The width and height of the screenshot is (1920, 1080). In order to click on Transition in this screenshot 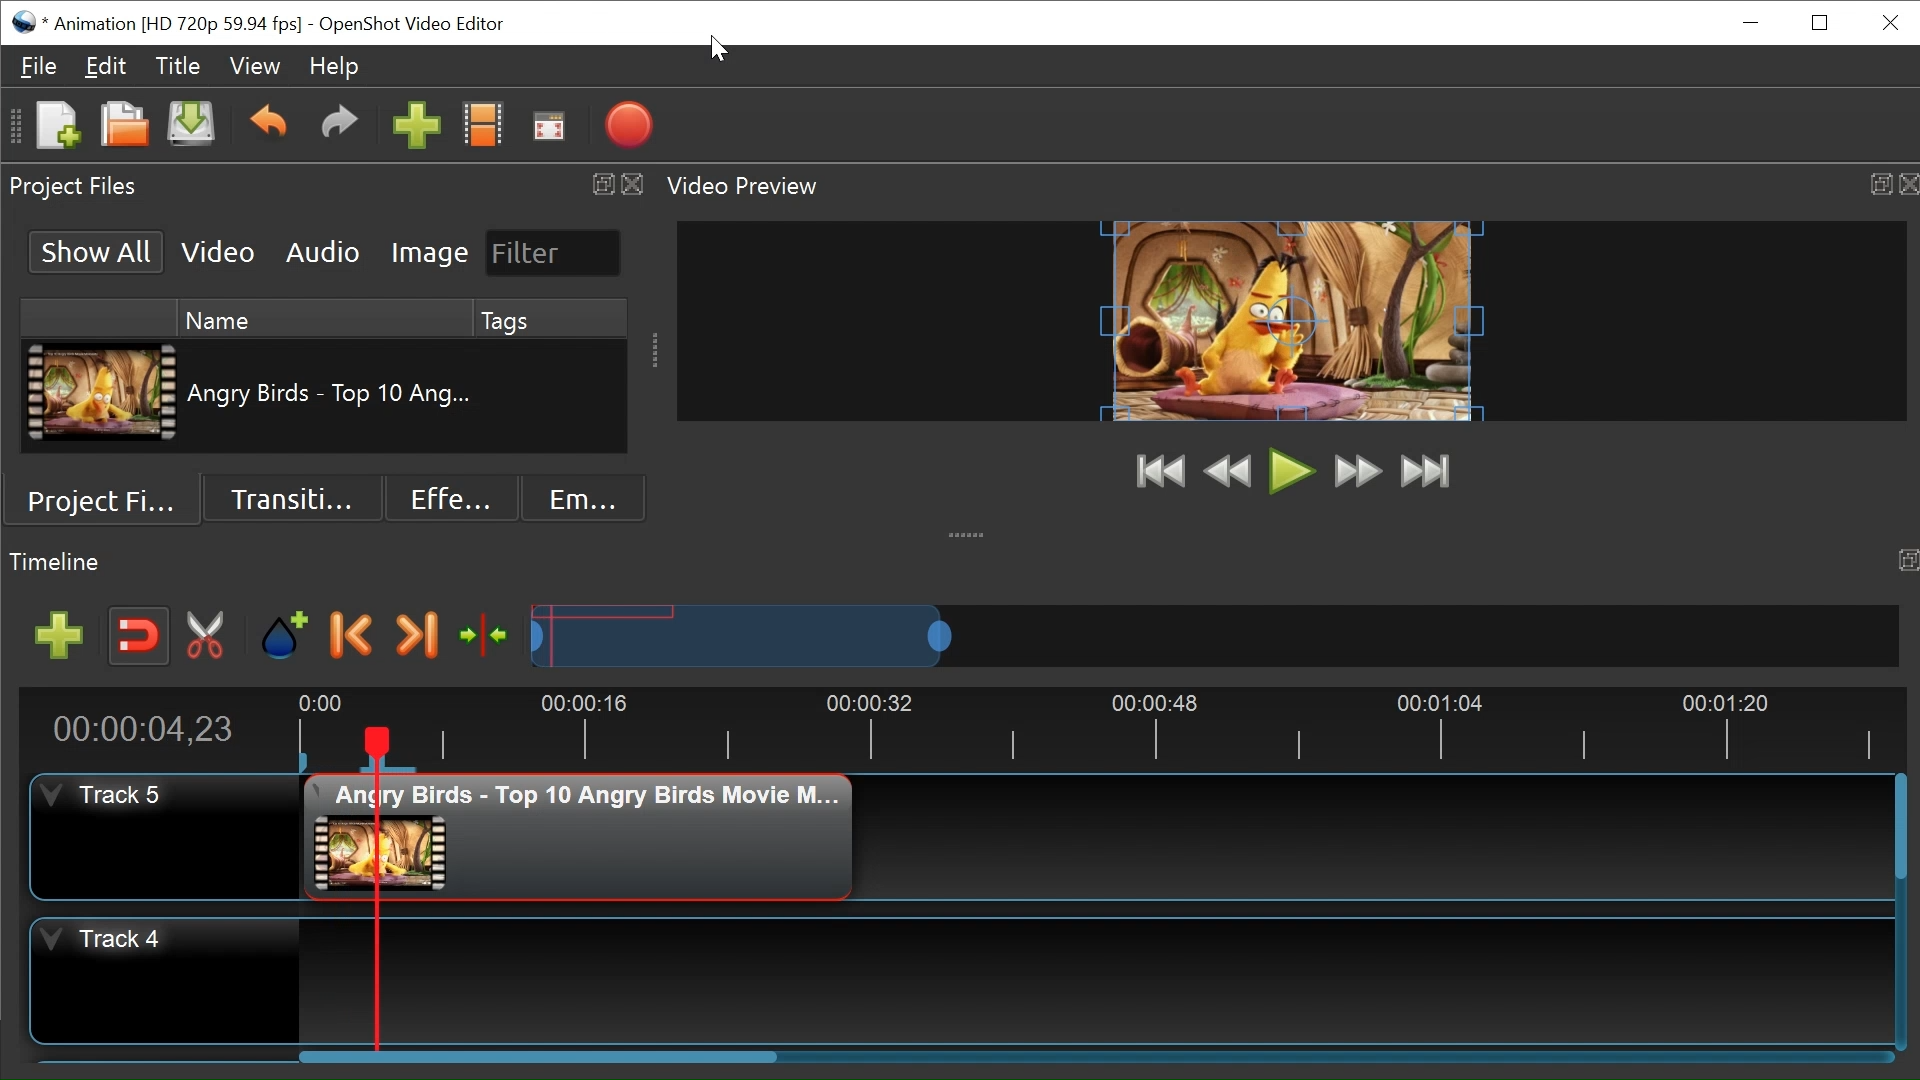, I will do `click(289, 500)`.